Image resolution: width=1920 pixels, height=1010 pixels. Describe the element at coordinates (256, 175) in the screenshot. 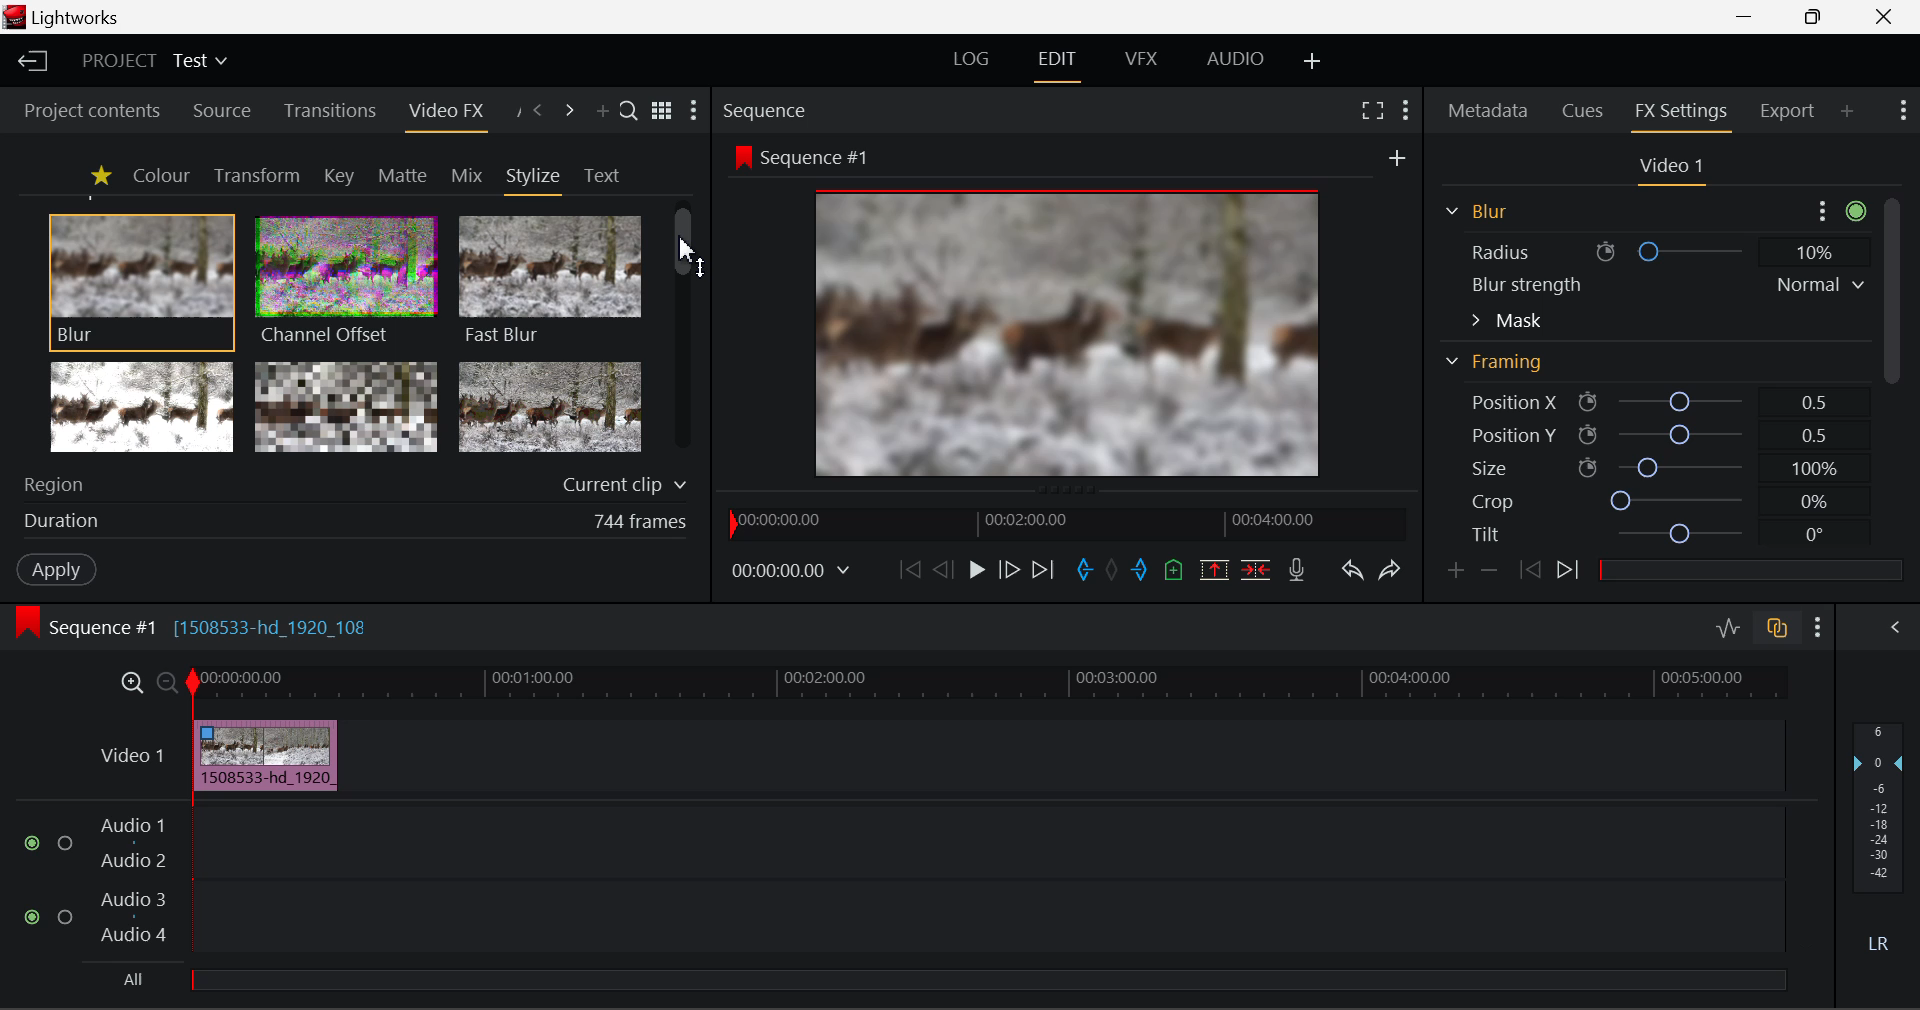

I see `Transform` at that location.